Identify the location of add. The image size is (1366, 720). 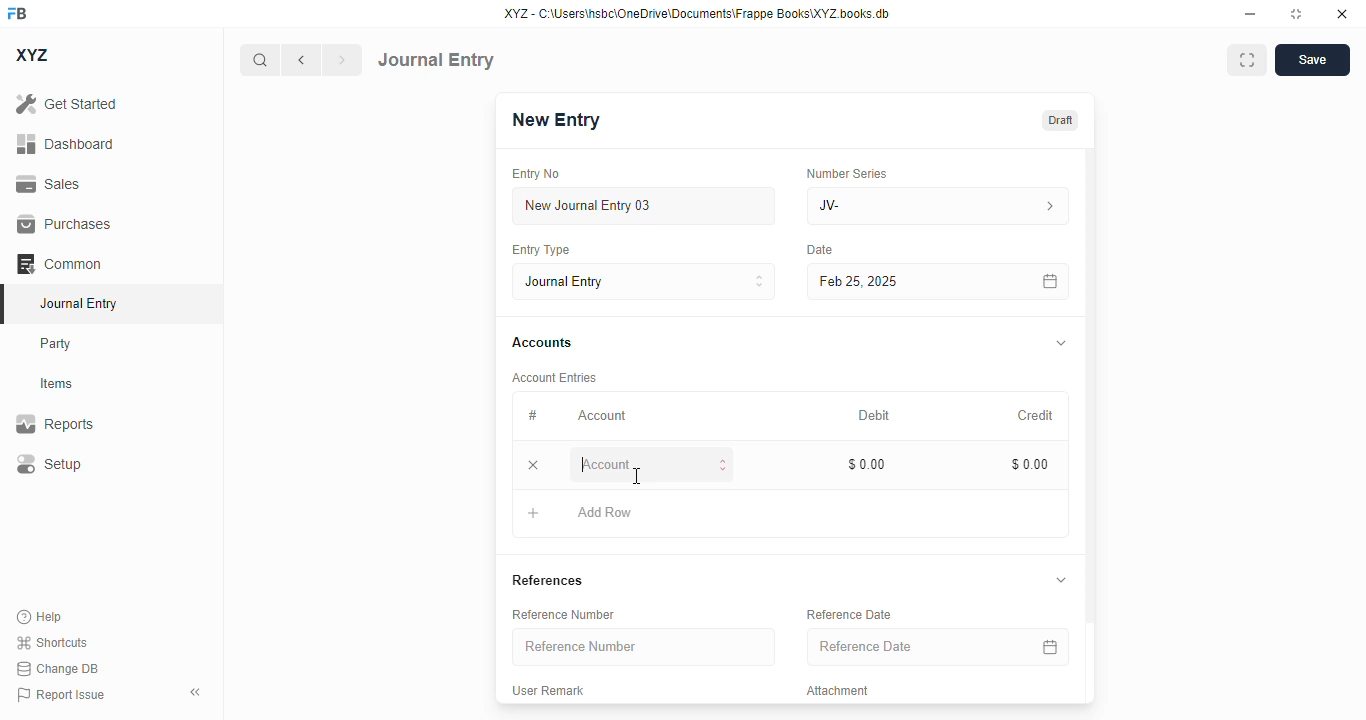
(534, 512).